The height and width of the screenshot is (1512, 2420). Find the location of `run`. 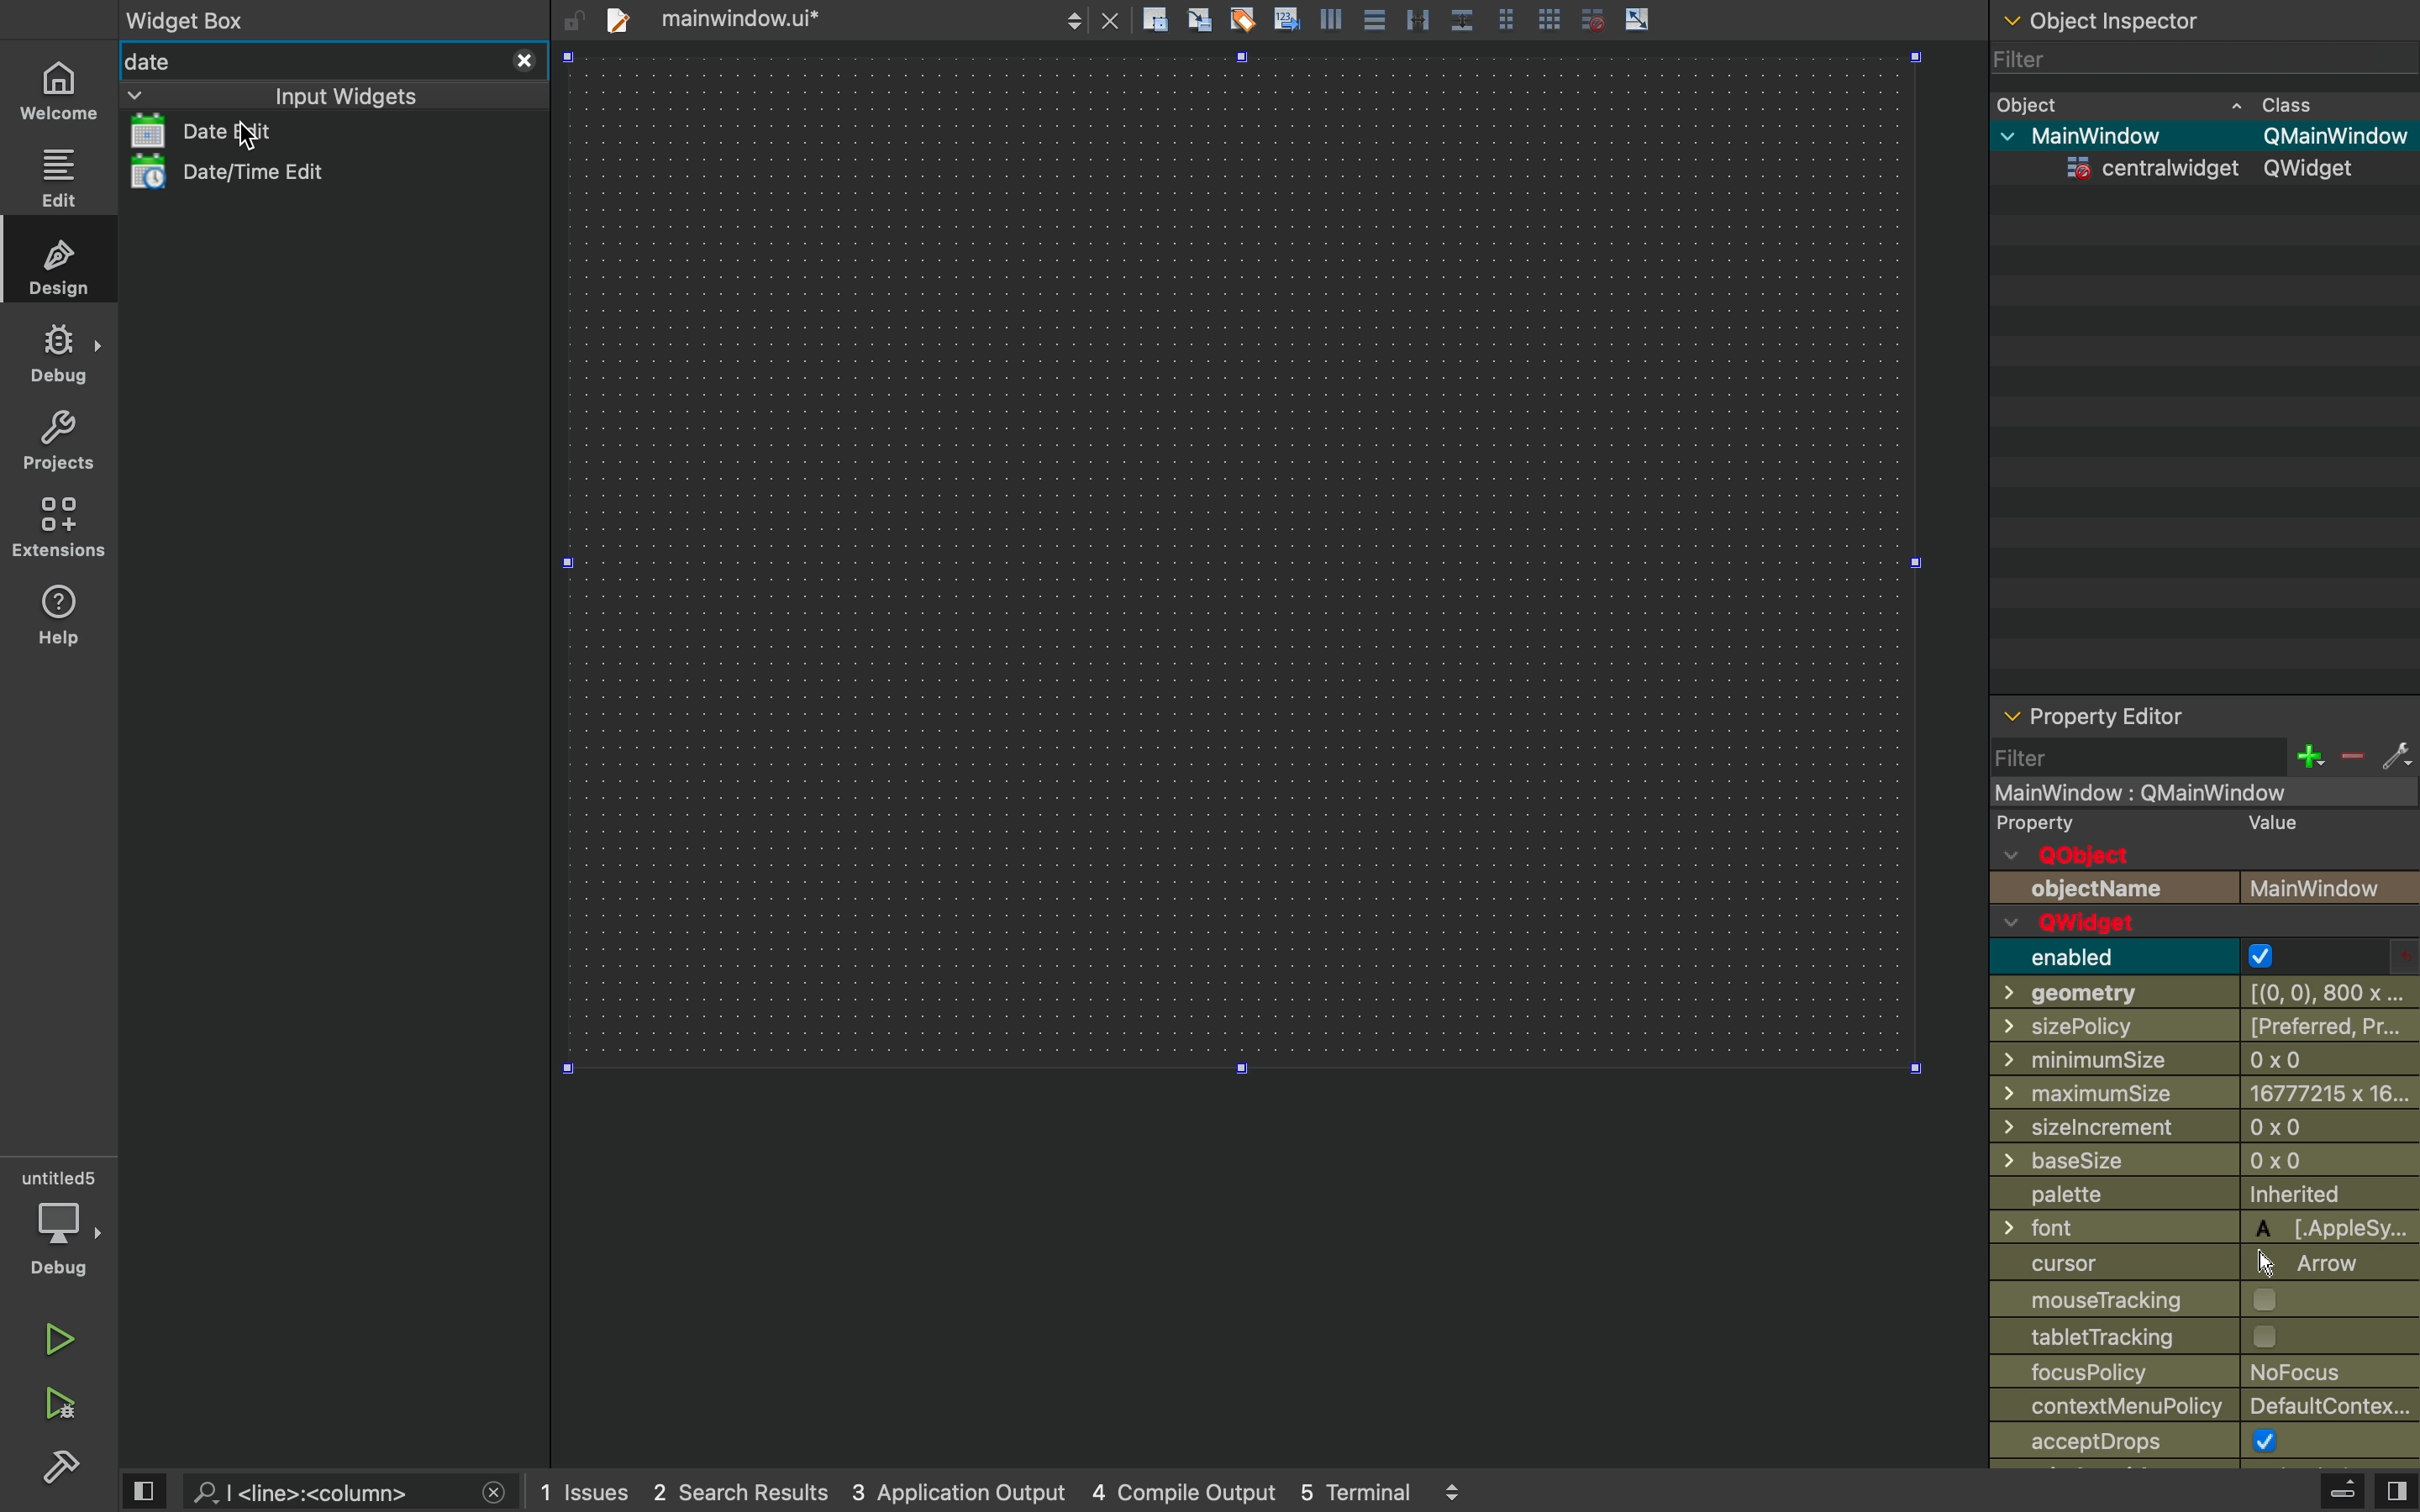

run is located at coordinates (60, 1338).